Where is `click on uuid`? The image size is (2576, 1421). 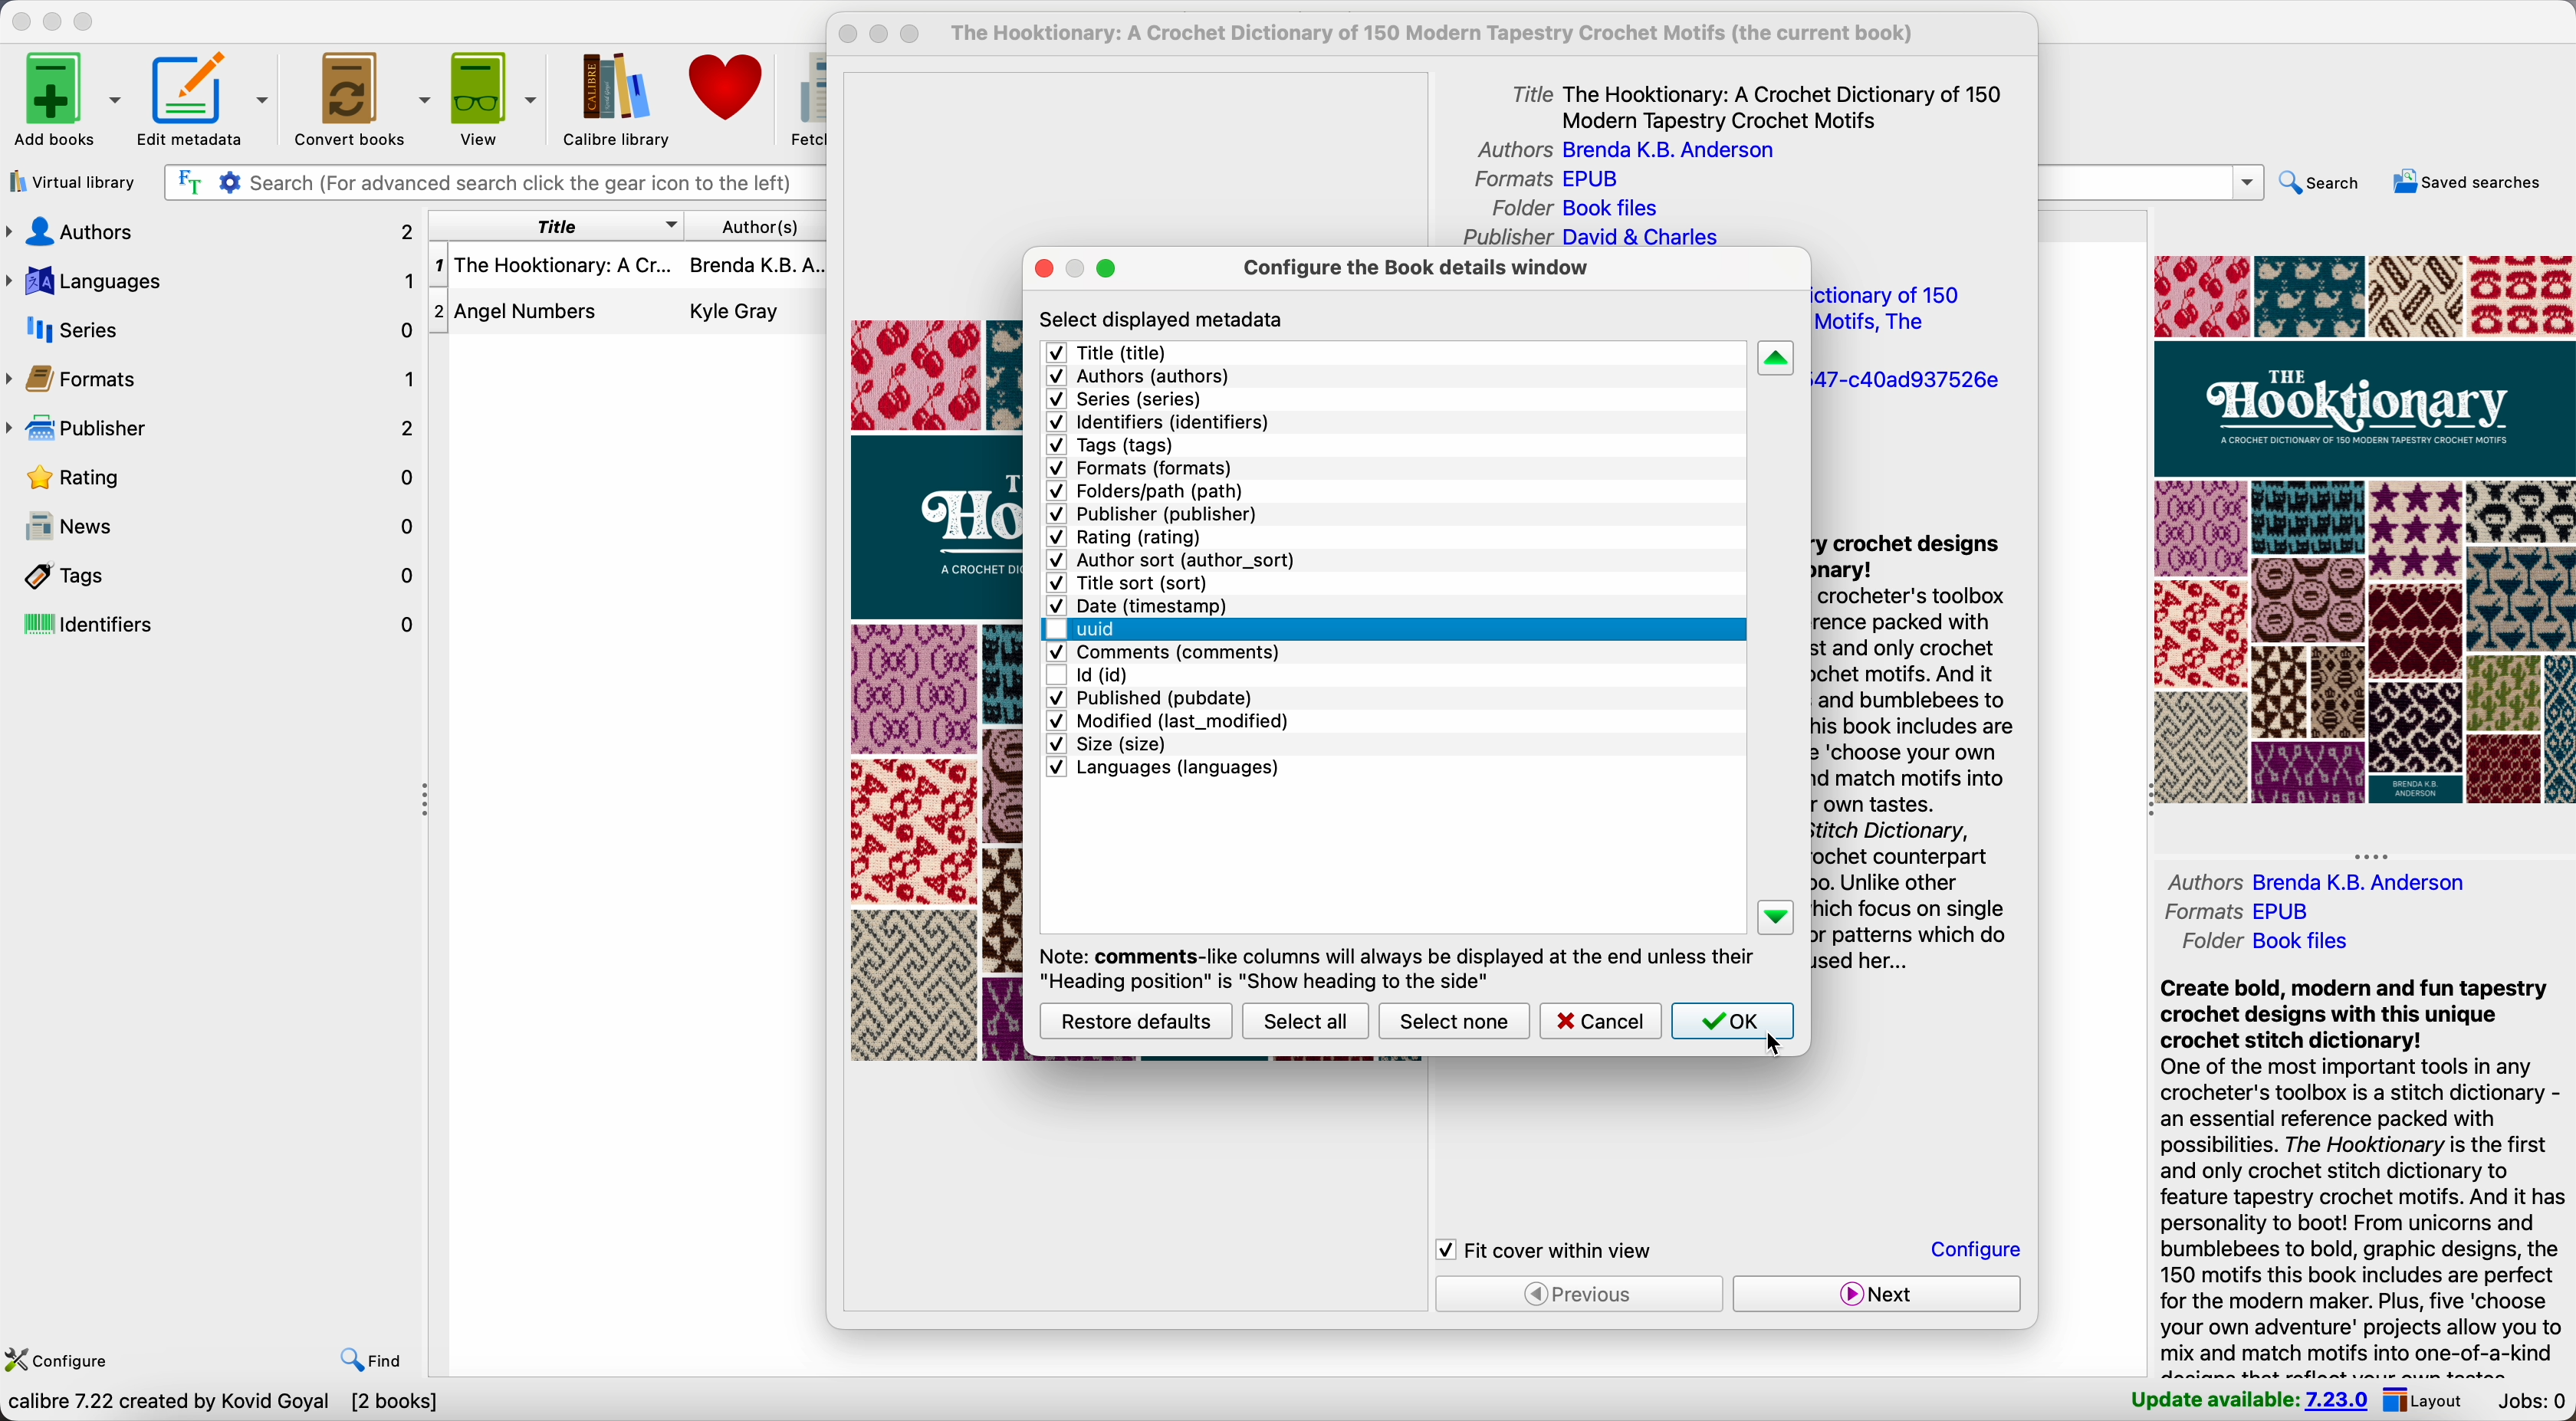
click on uuid is located at coordinates (1083, 631).